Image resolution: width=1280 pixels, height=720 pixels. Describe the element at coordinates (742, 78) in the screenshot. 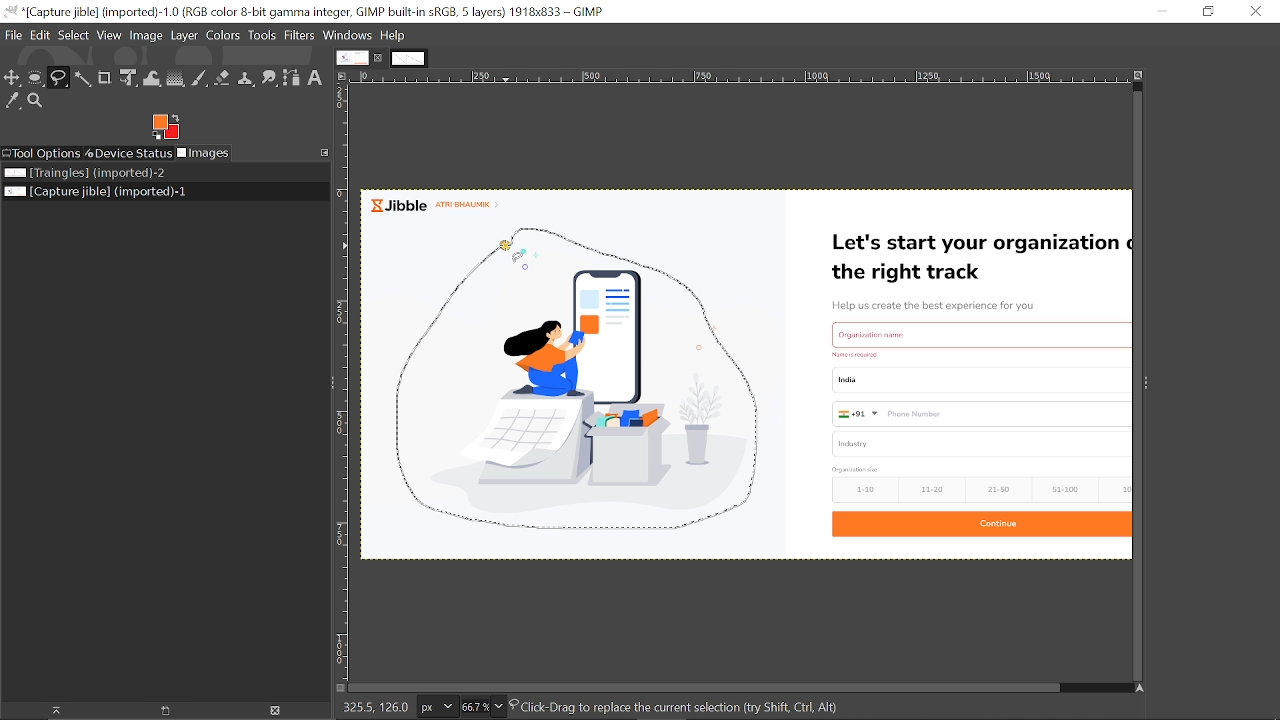

I see `Horizontal label` at that location.